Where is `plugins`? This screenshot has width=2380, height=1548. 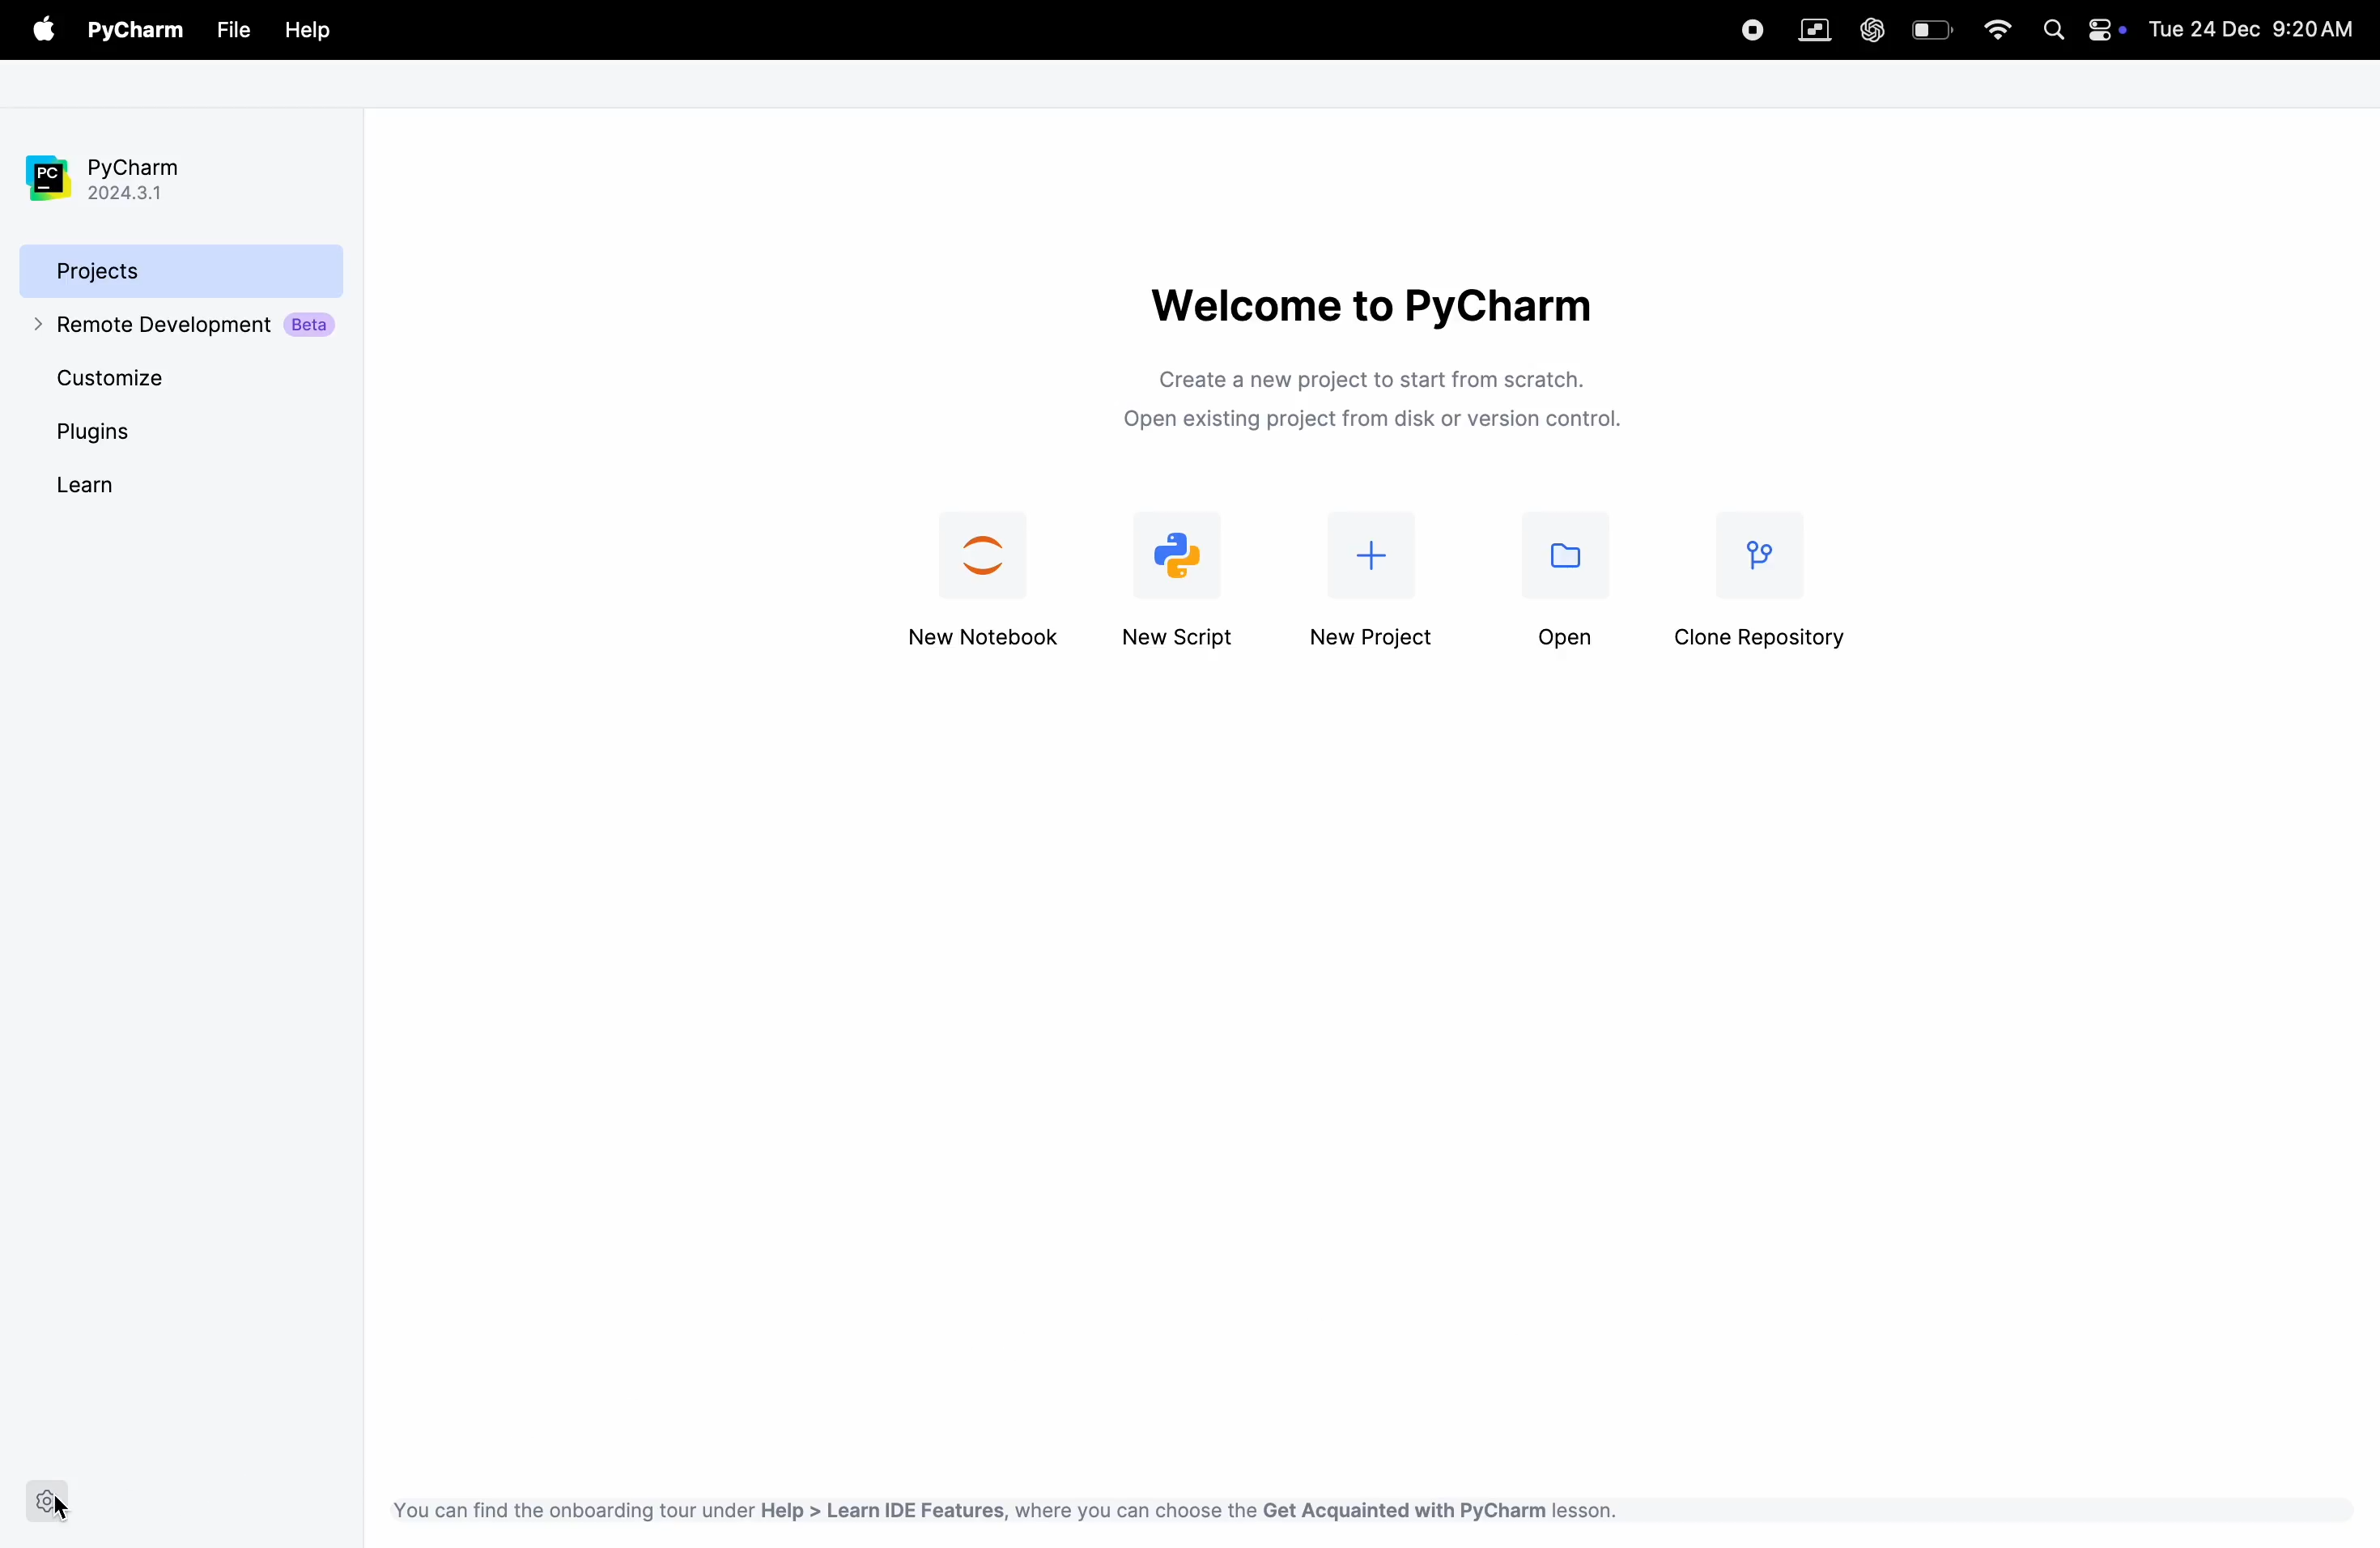 plugins is located at coordinates (134, 432).